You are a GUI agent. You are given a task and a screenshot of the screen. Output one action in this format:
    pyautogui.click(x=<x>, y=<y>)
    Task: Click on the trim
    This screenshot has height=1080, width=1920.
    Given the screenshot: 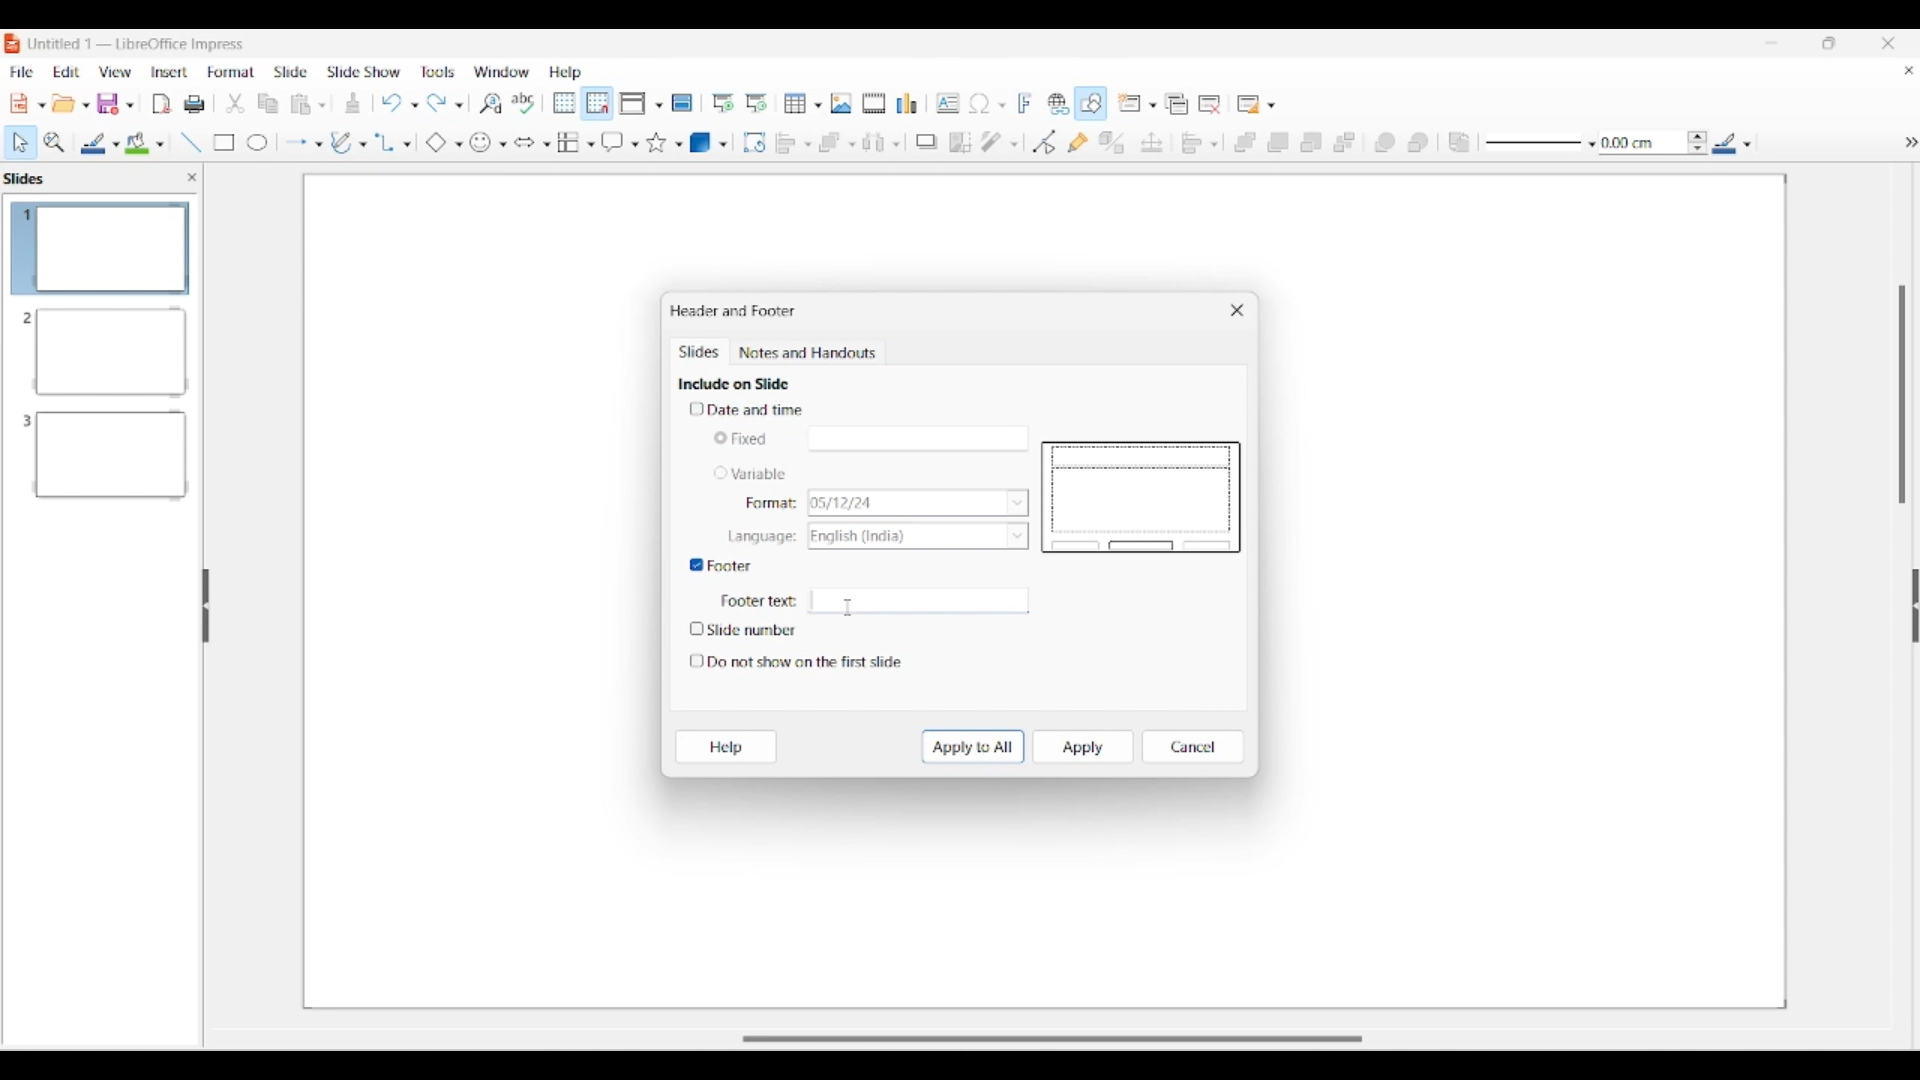 What is the action you would take?
    pyautogui.click(x=232, y=102)
    